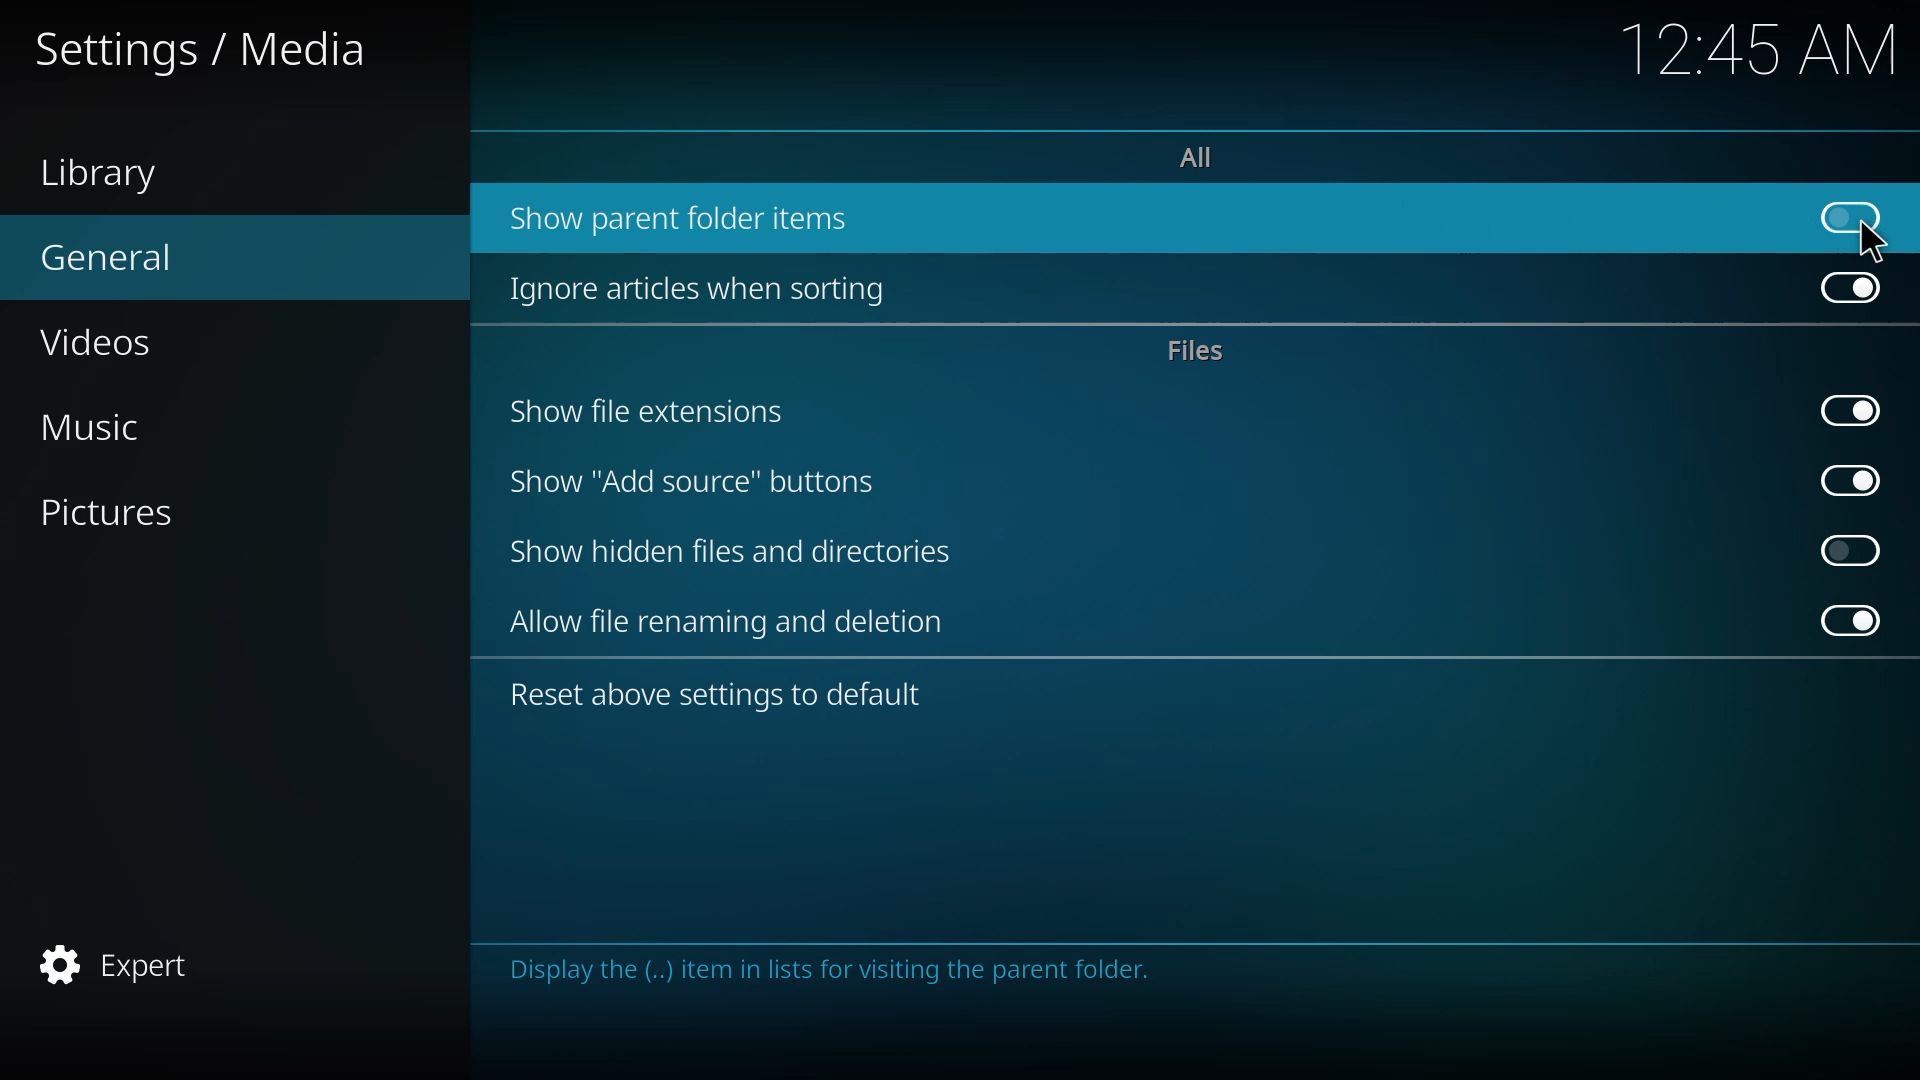 Image resolution: width=1920 pixels, height=1080 pixels. Describe the element at coordinates (202, 49) in the screenshot. I see `settings media` at that location.